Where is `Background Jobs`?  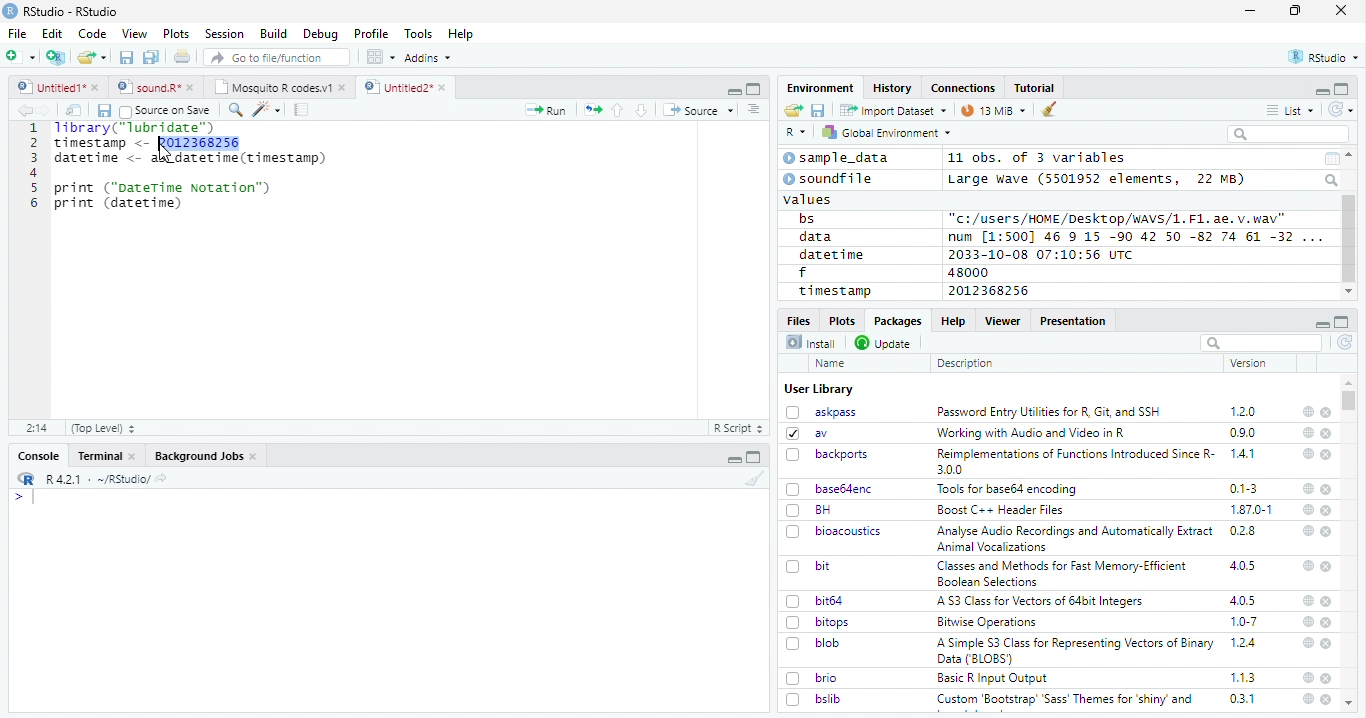 Background Jobs is located at coordinates (206, 456).